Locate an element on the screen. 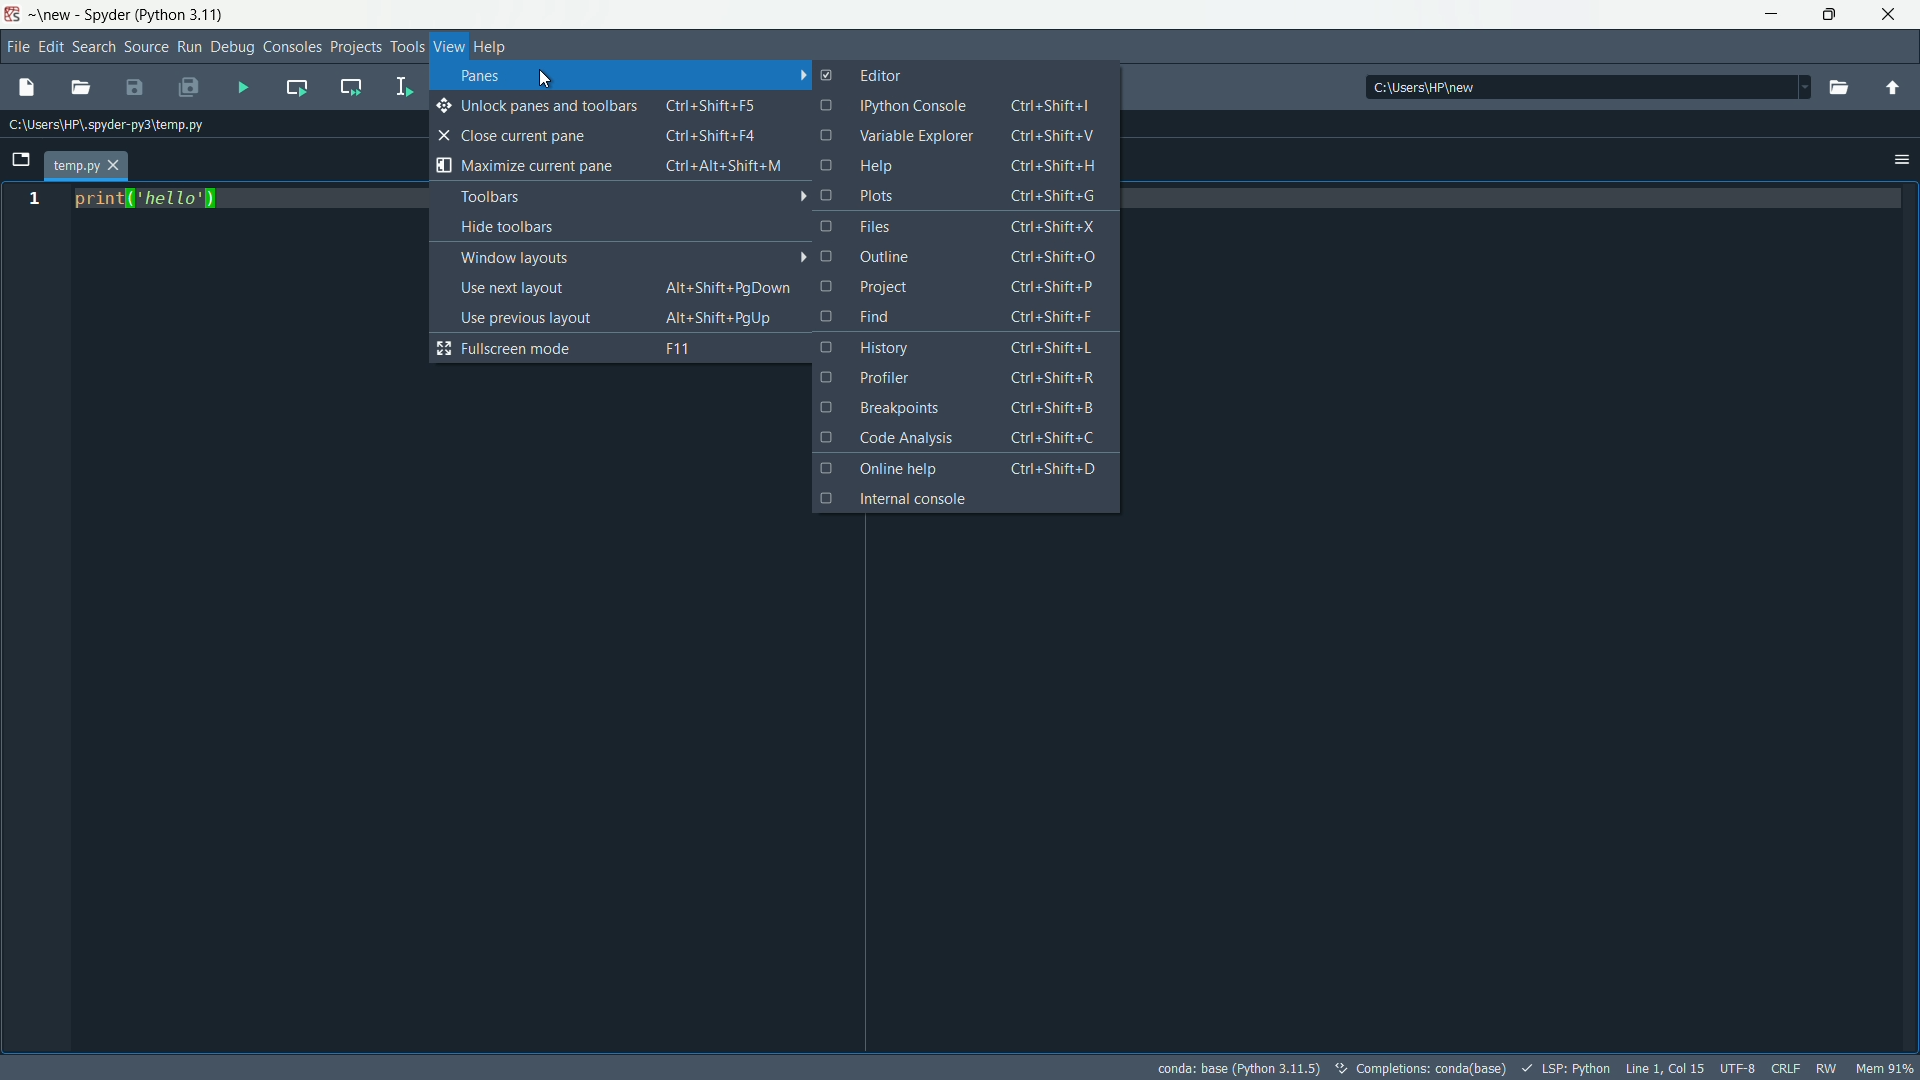 This screenshot has width=1920, height=1080. browse directory is located at coordinates (1837, 87).